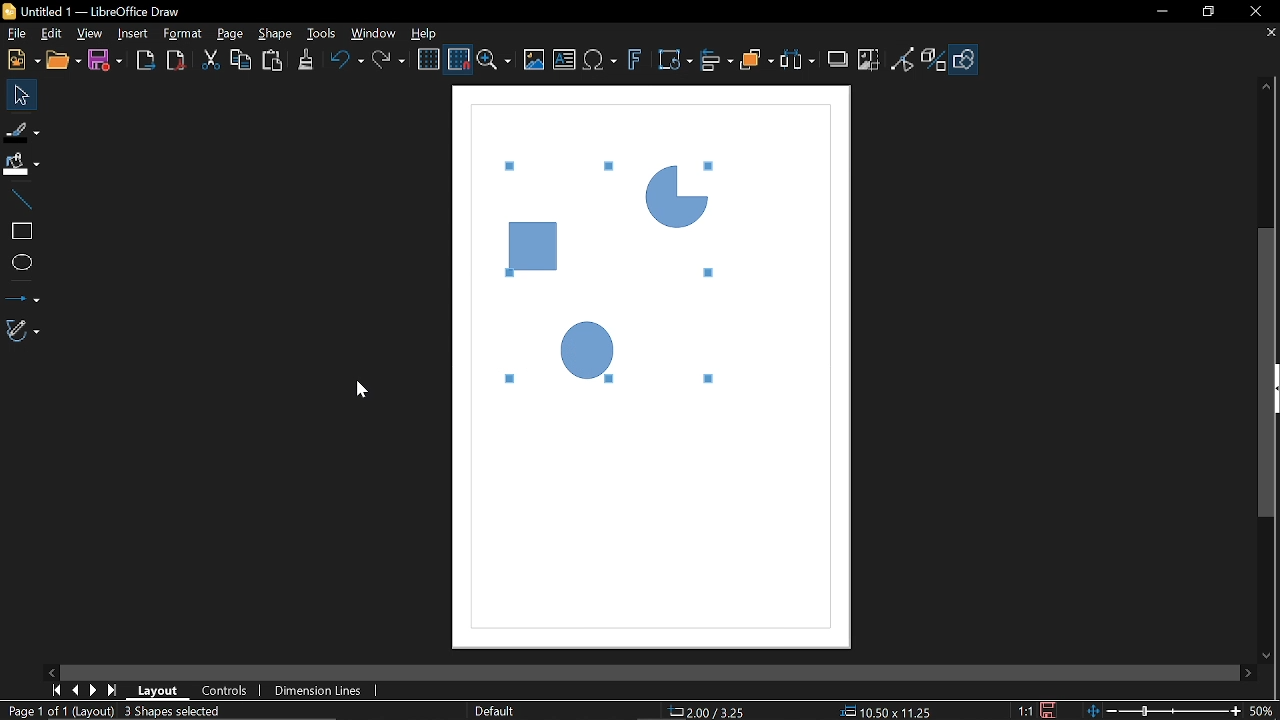  I want to click on Move up, so click(1262, 85).